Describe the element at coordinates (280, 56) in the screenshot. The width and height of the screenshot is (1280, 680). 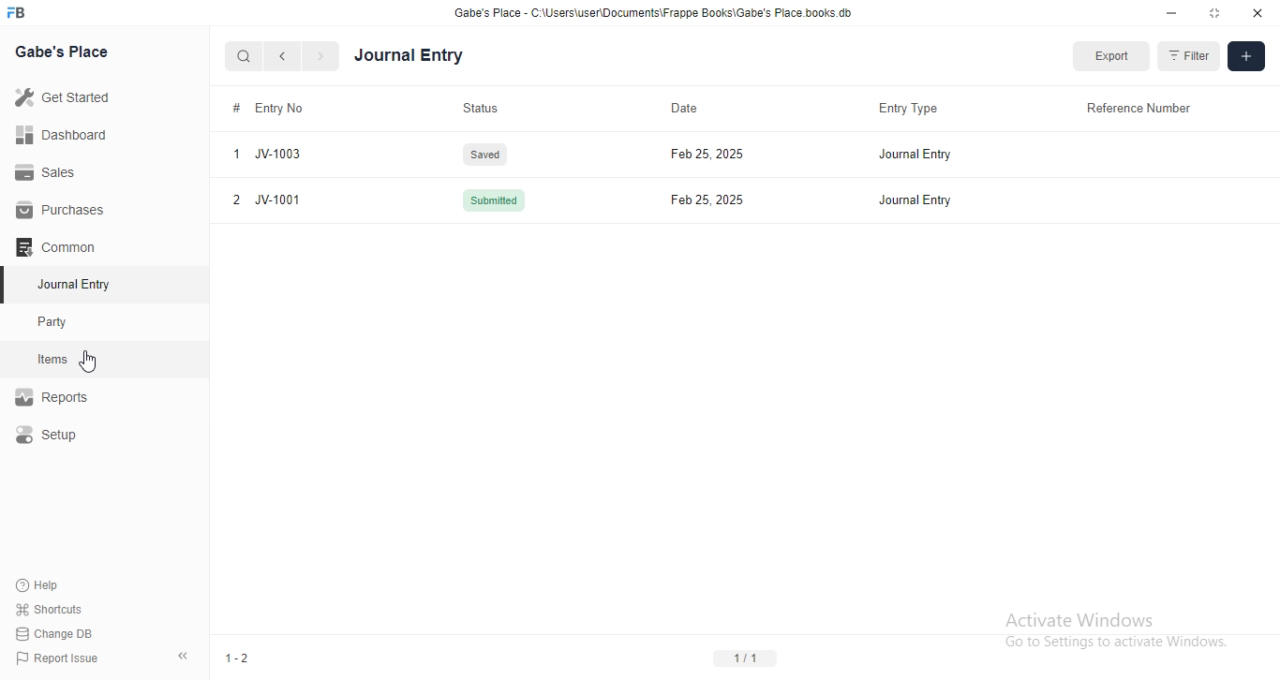
I see `previous` at that location.